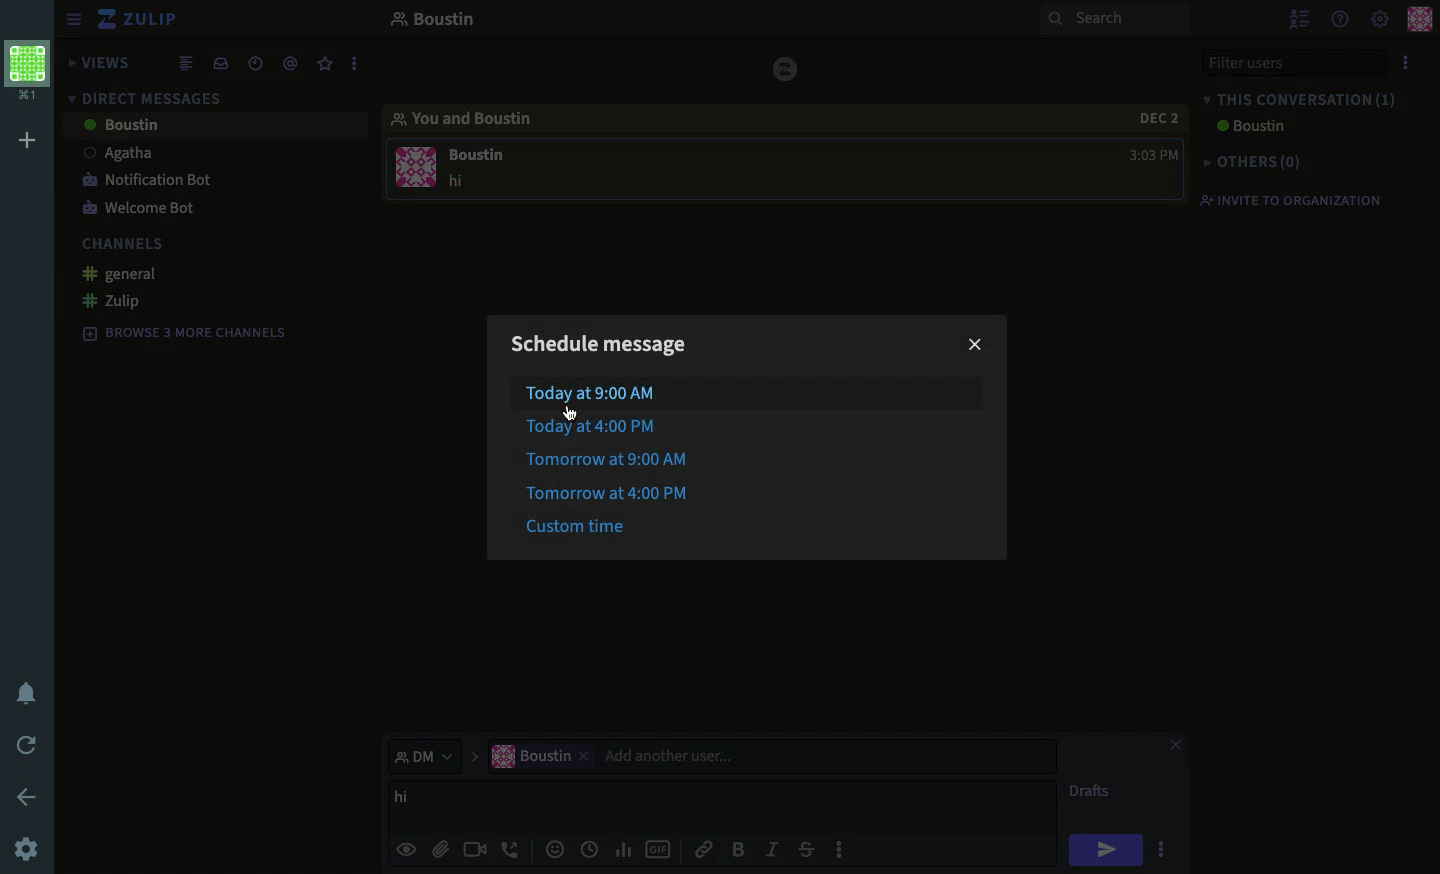  I want to click on gif, so click(660, 849).